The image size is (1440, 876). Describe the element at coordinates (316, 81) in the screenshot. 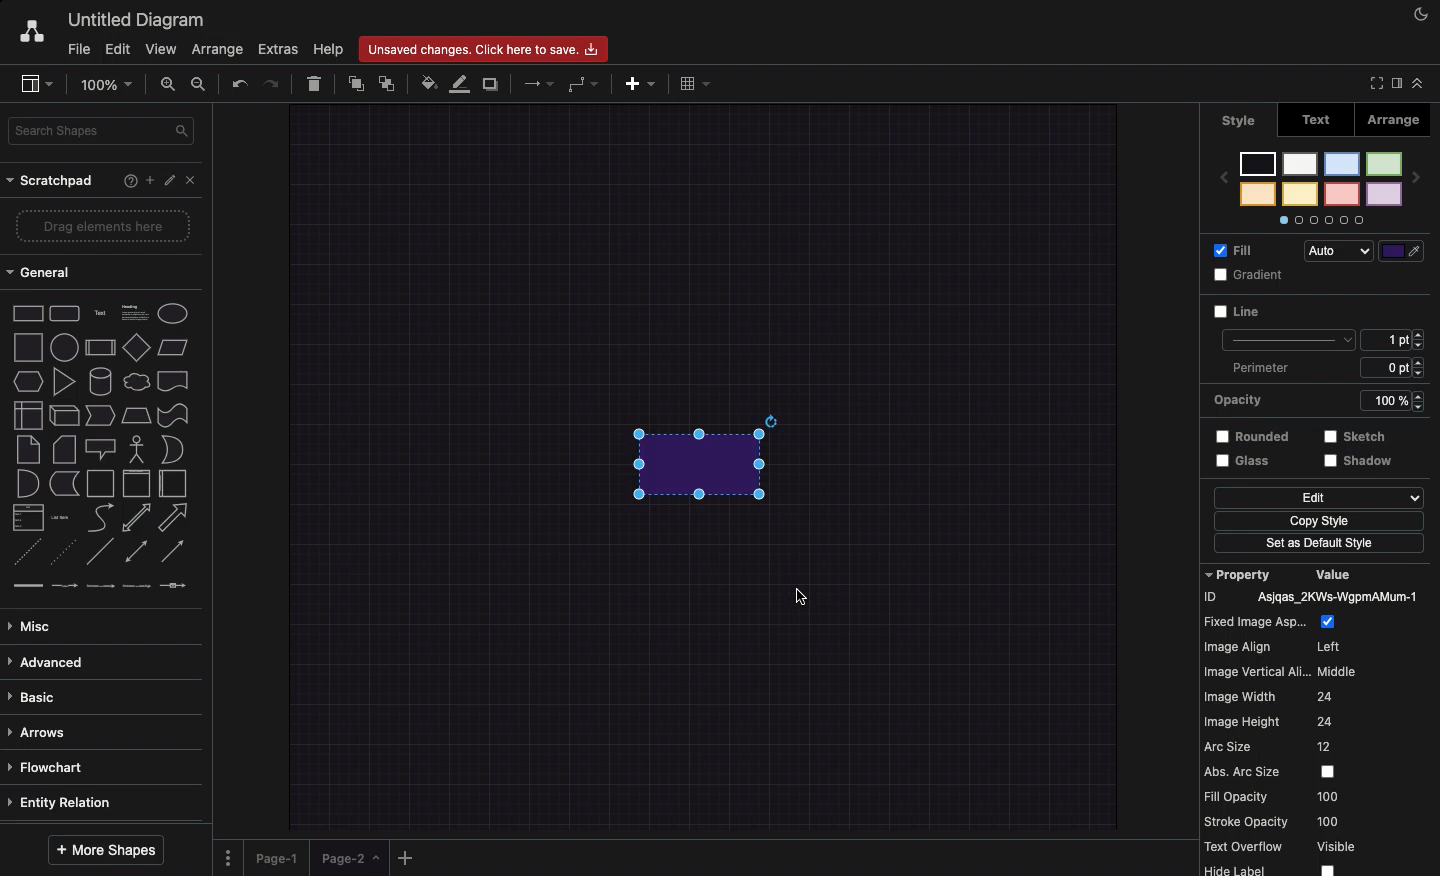

I see `Delete` at that location.